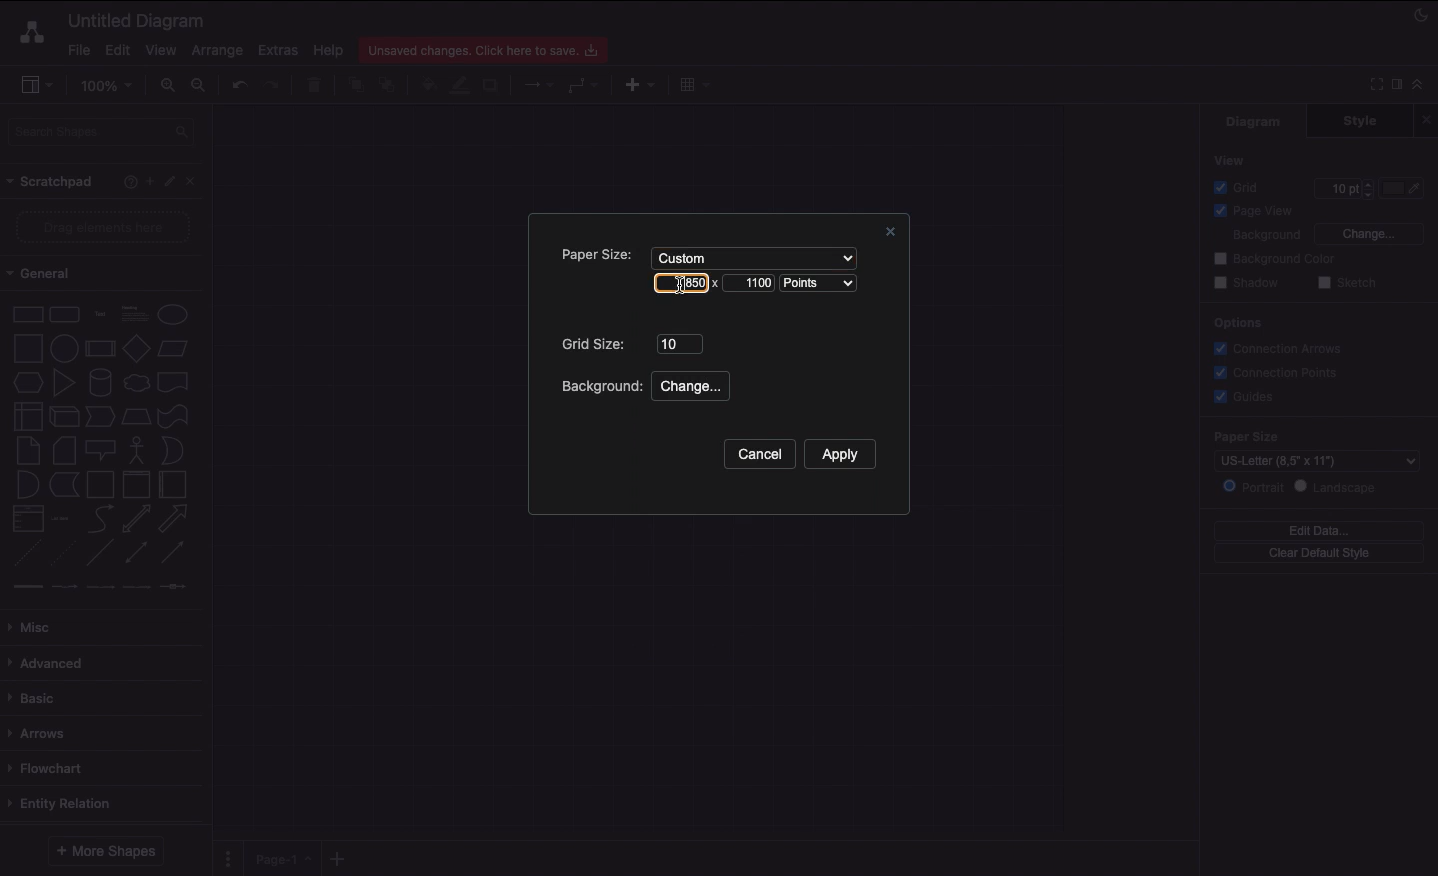 The image size is (1438, 876). Describe the element at coordinates (1247, 398) in the screenshot. I see `Guides` at that location.